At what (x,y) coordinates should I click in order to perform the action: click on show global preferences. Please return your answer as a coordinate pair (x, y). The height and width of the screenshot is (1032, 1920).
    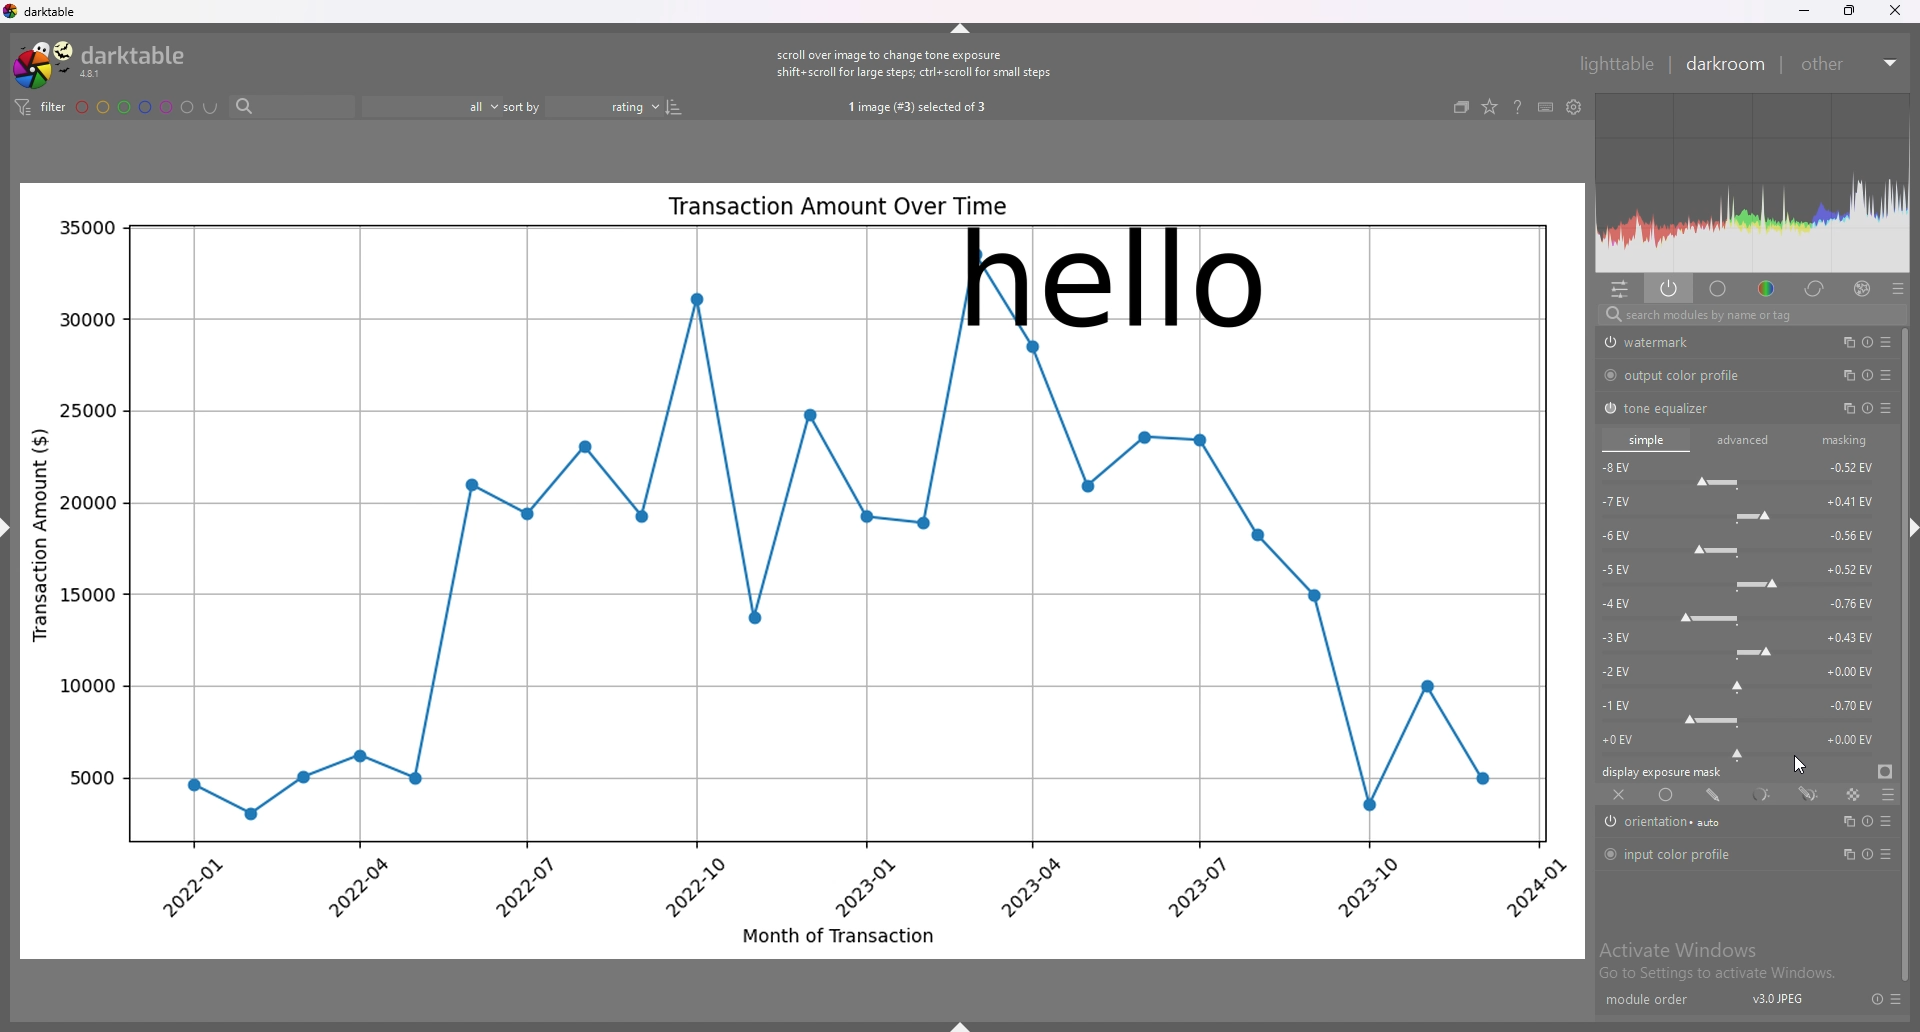
    Looking at the image, I should click on (1575, 106).